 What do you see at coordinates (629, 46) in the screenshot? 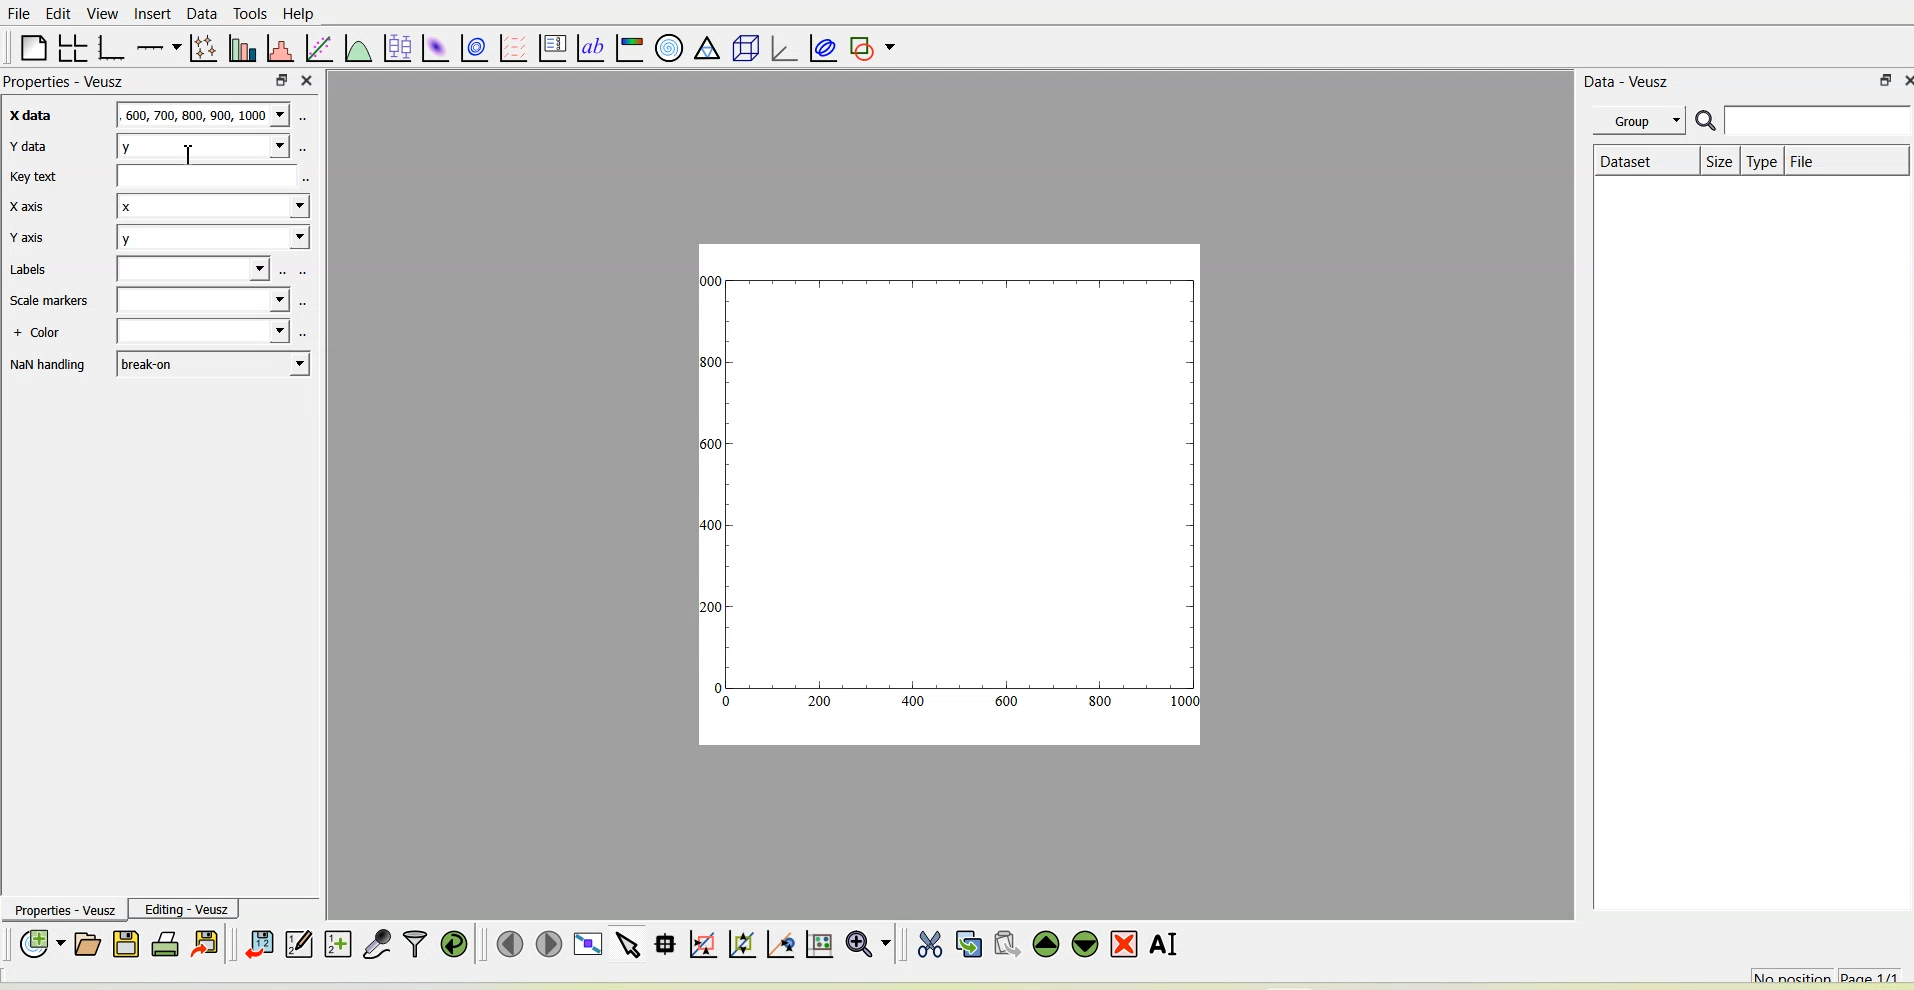
I see `Image color bar` at bounding box center [629, 46].